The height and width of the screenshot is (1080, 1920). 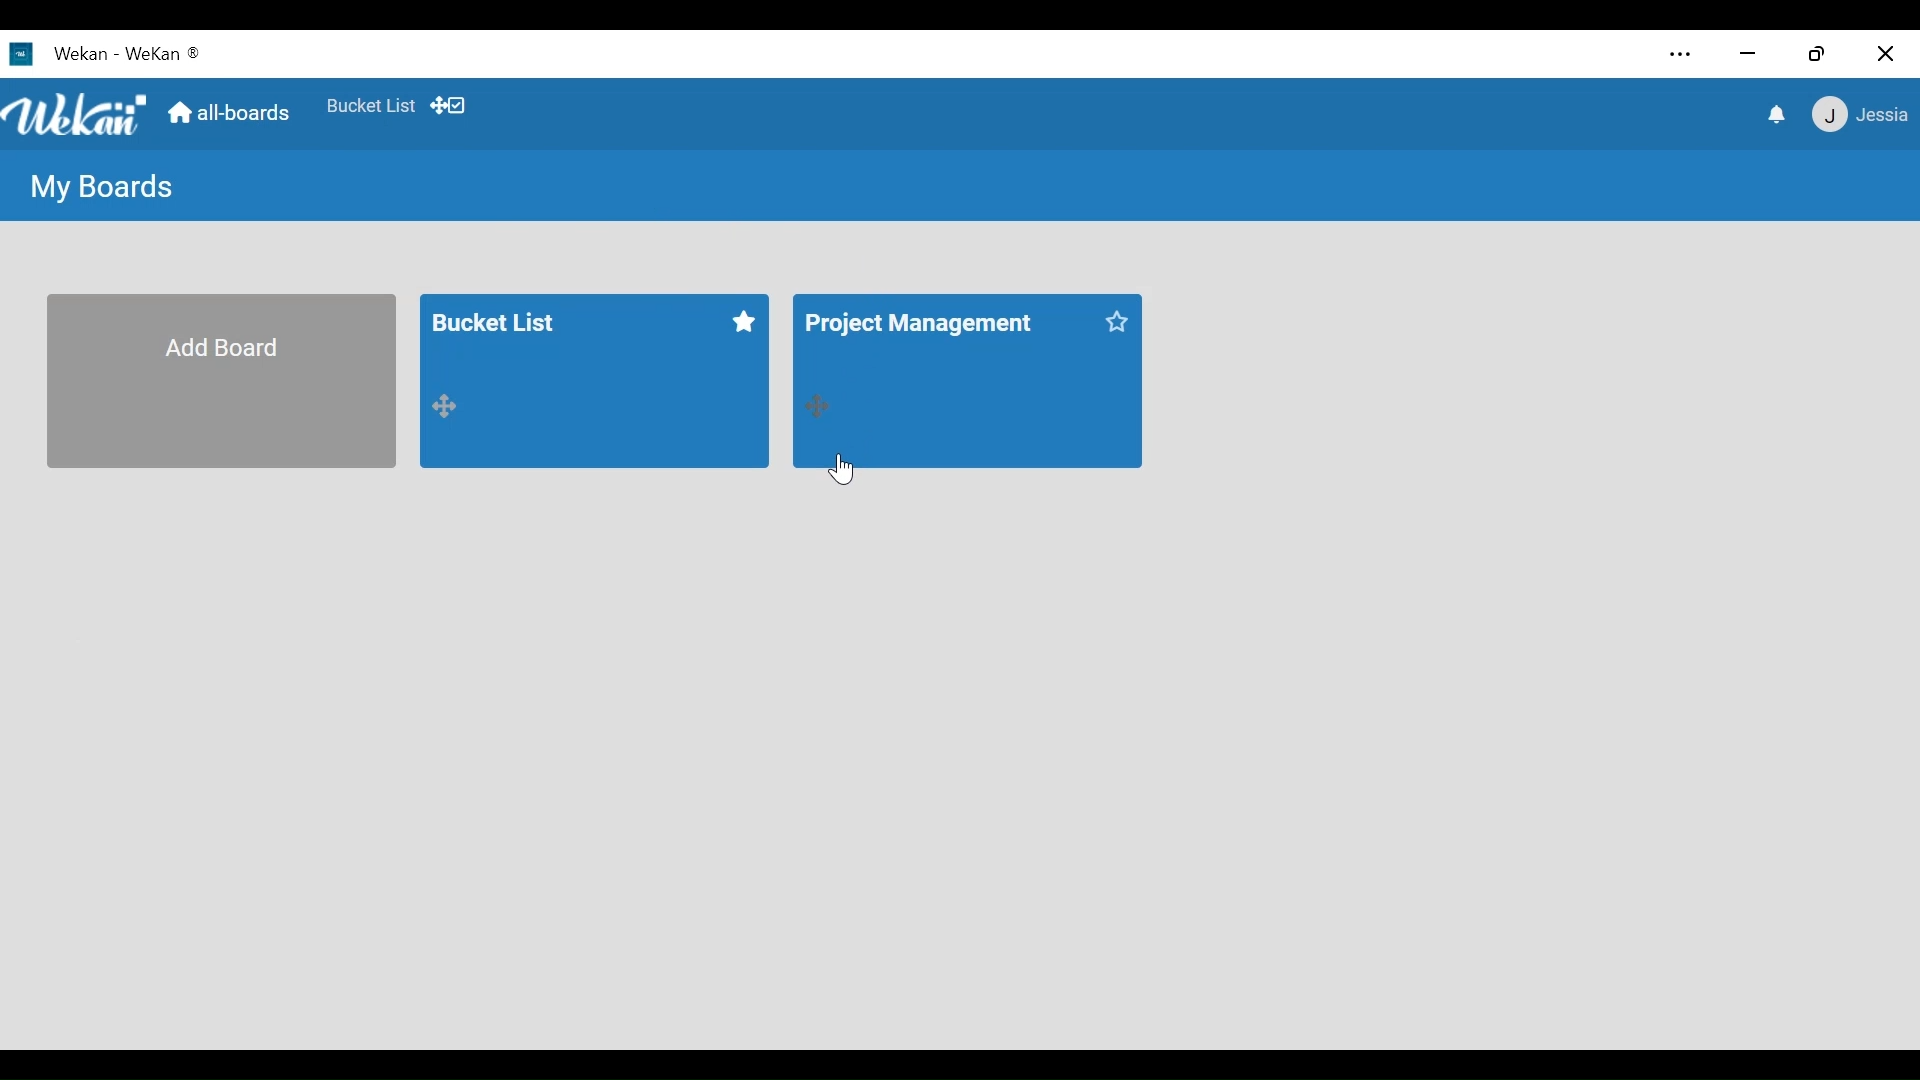 What do you see at coordinates (1856, 115) in the screenshot?
I see `Member settings` at bounding box center [1856, 115].